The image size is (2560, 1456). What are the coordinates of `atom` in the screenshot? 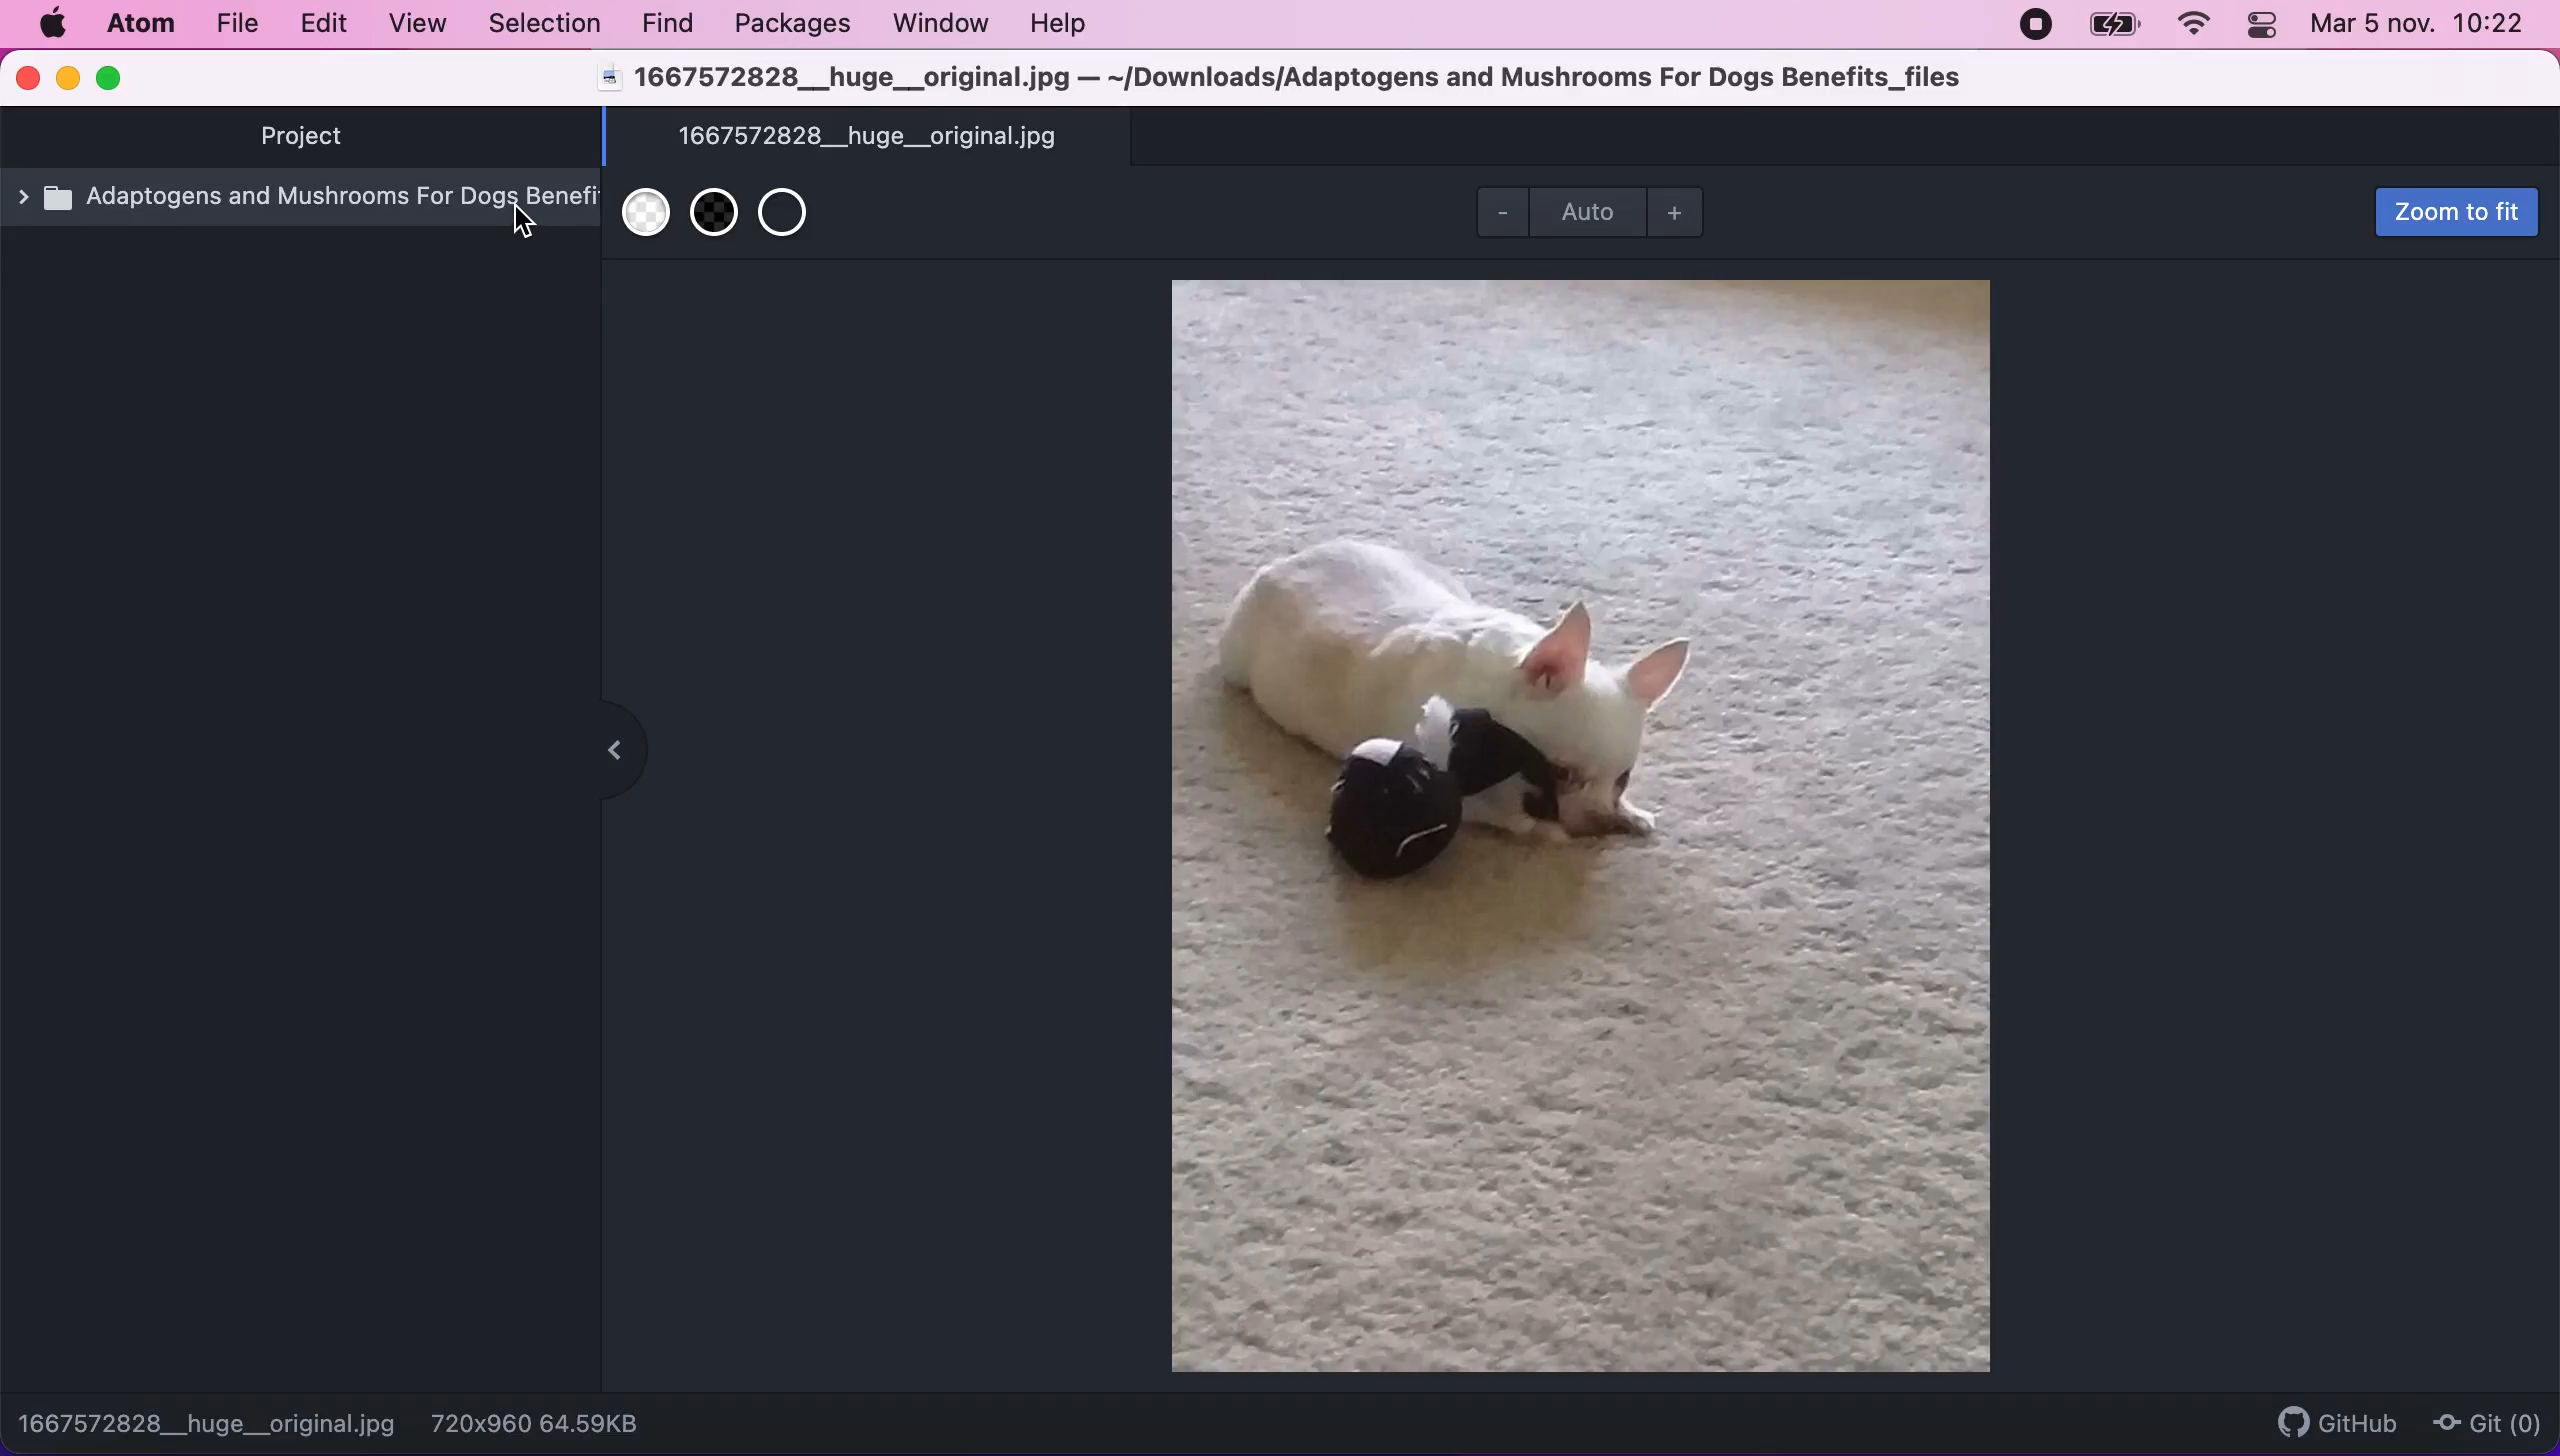 It's located at (139, 23).